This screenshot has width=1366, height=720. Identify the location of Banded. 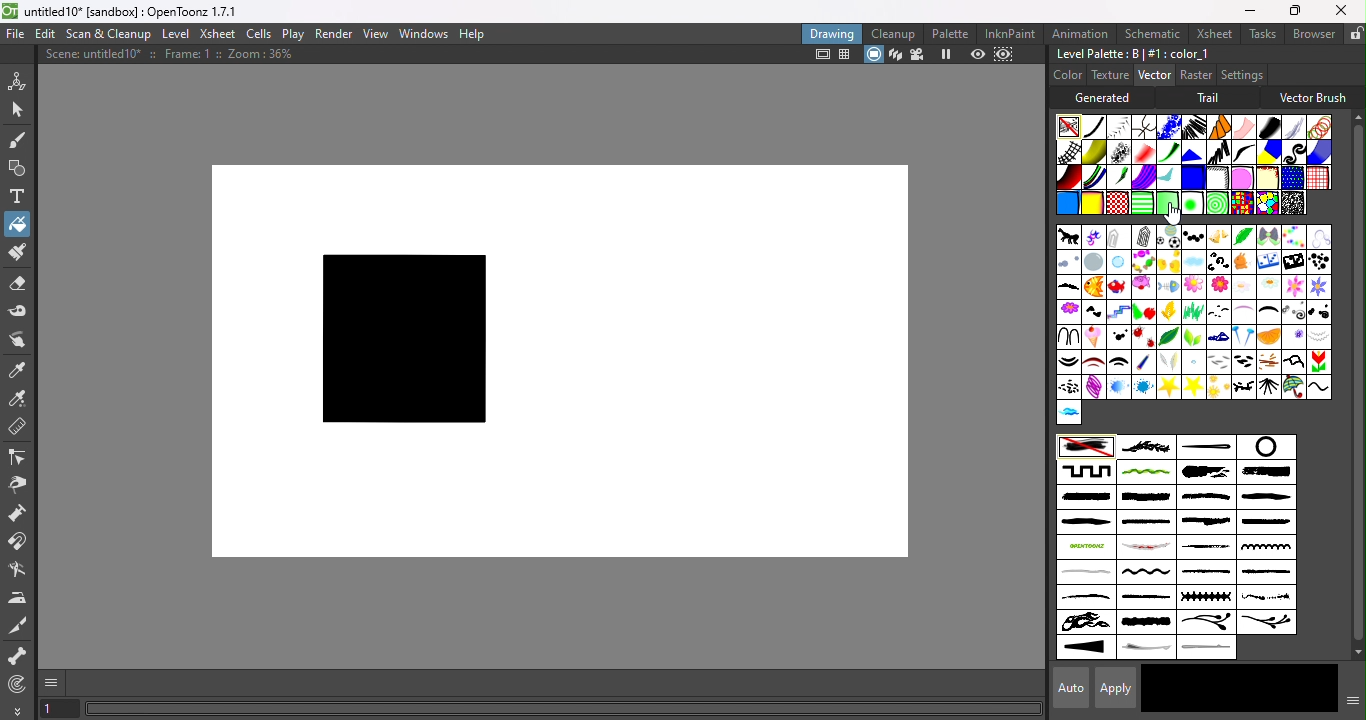
(1144, 202).